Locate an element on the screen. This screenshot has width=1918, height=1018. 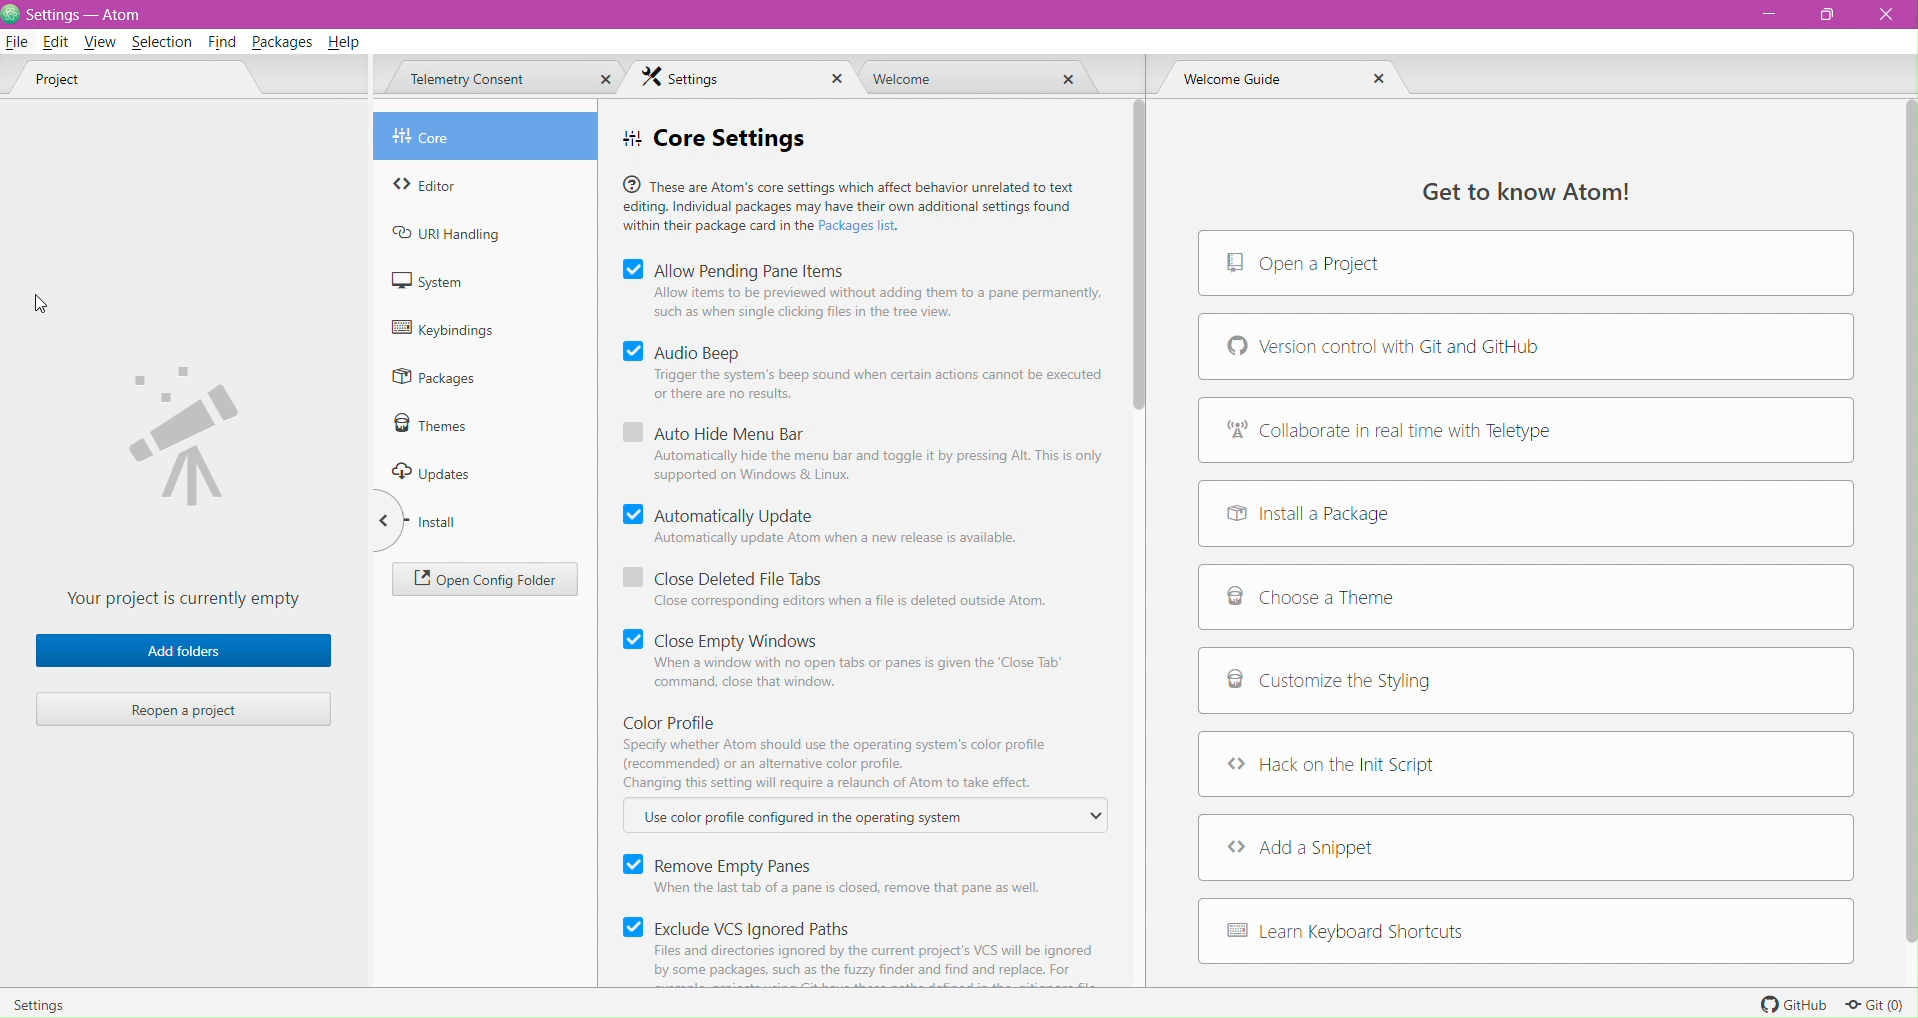
Keybindings is located at coordinates (455, 328).